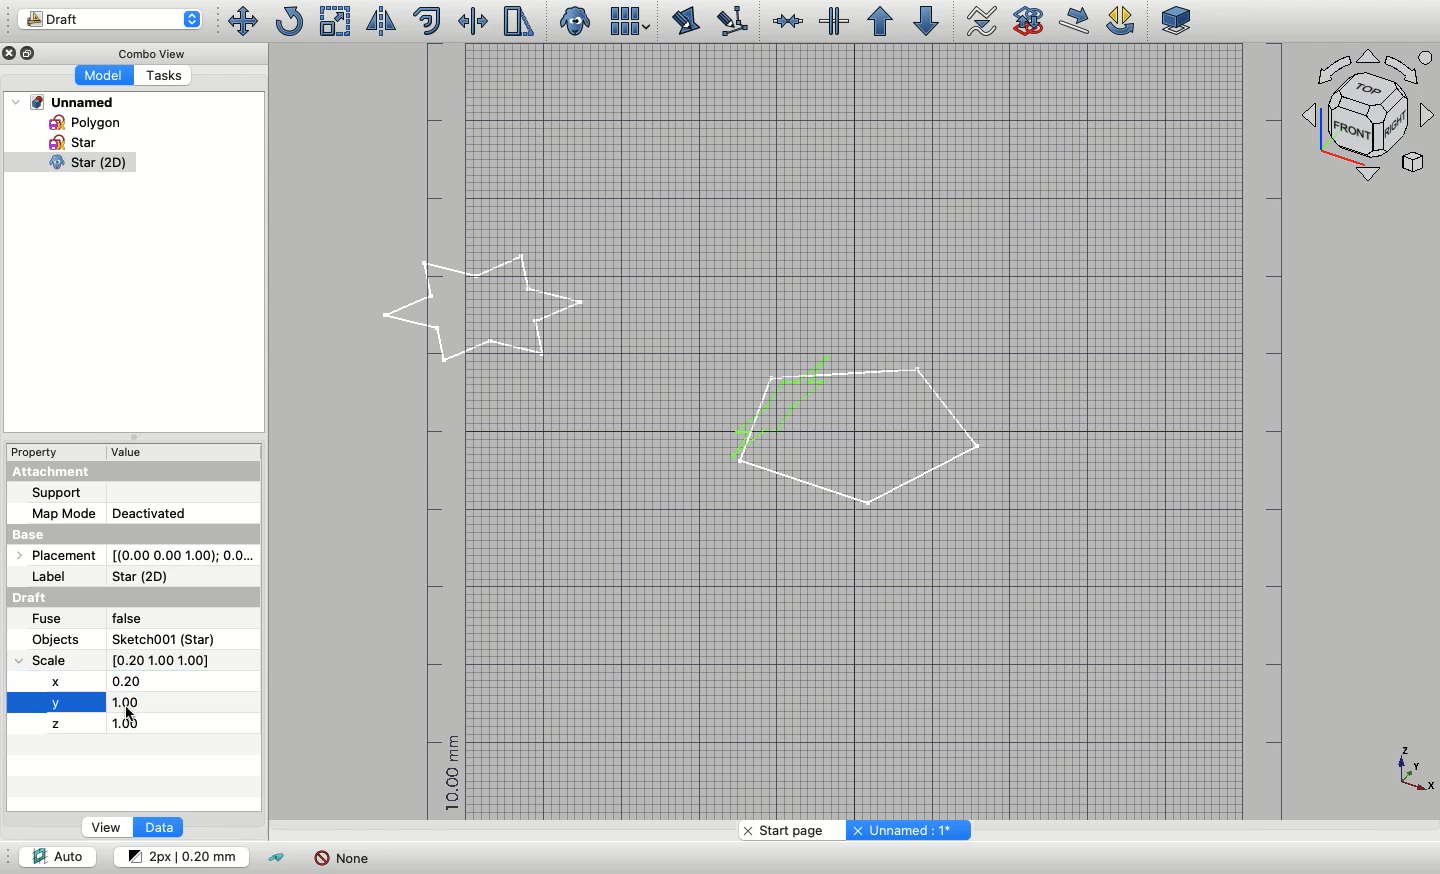 Image resolution: width=1440 pixels, height=874 pixels. I want to click on Scale, so click(336, 21).